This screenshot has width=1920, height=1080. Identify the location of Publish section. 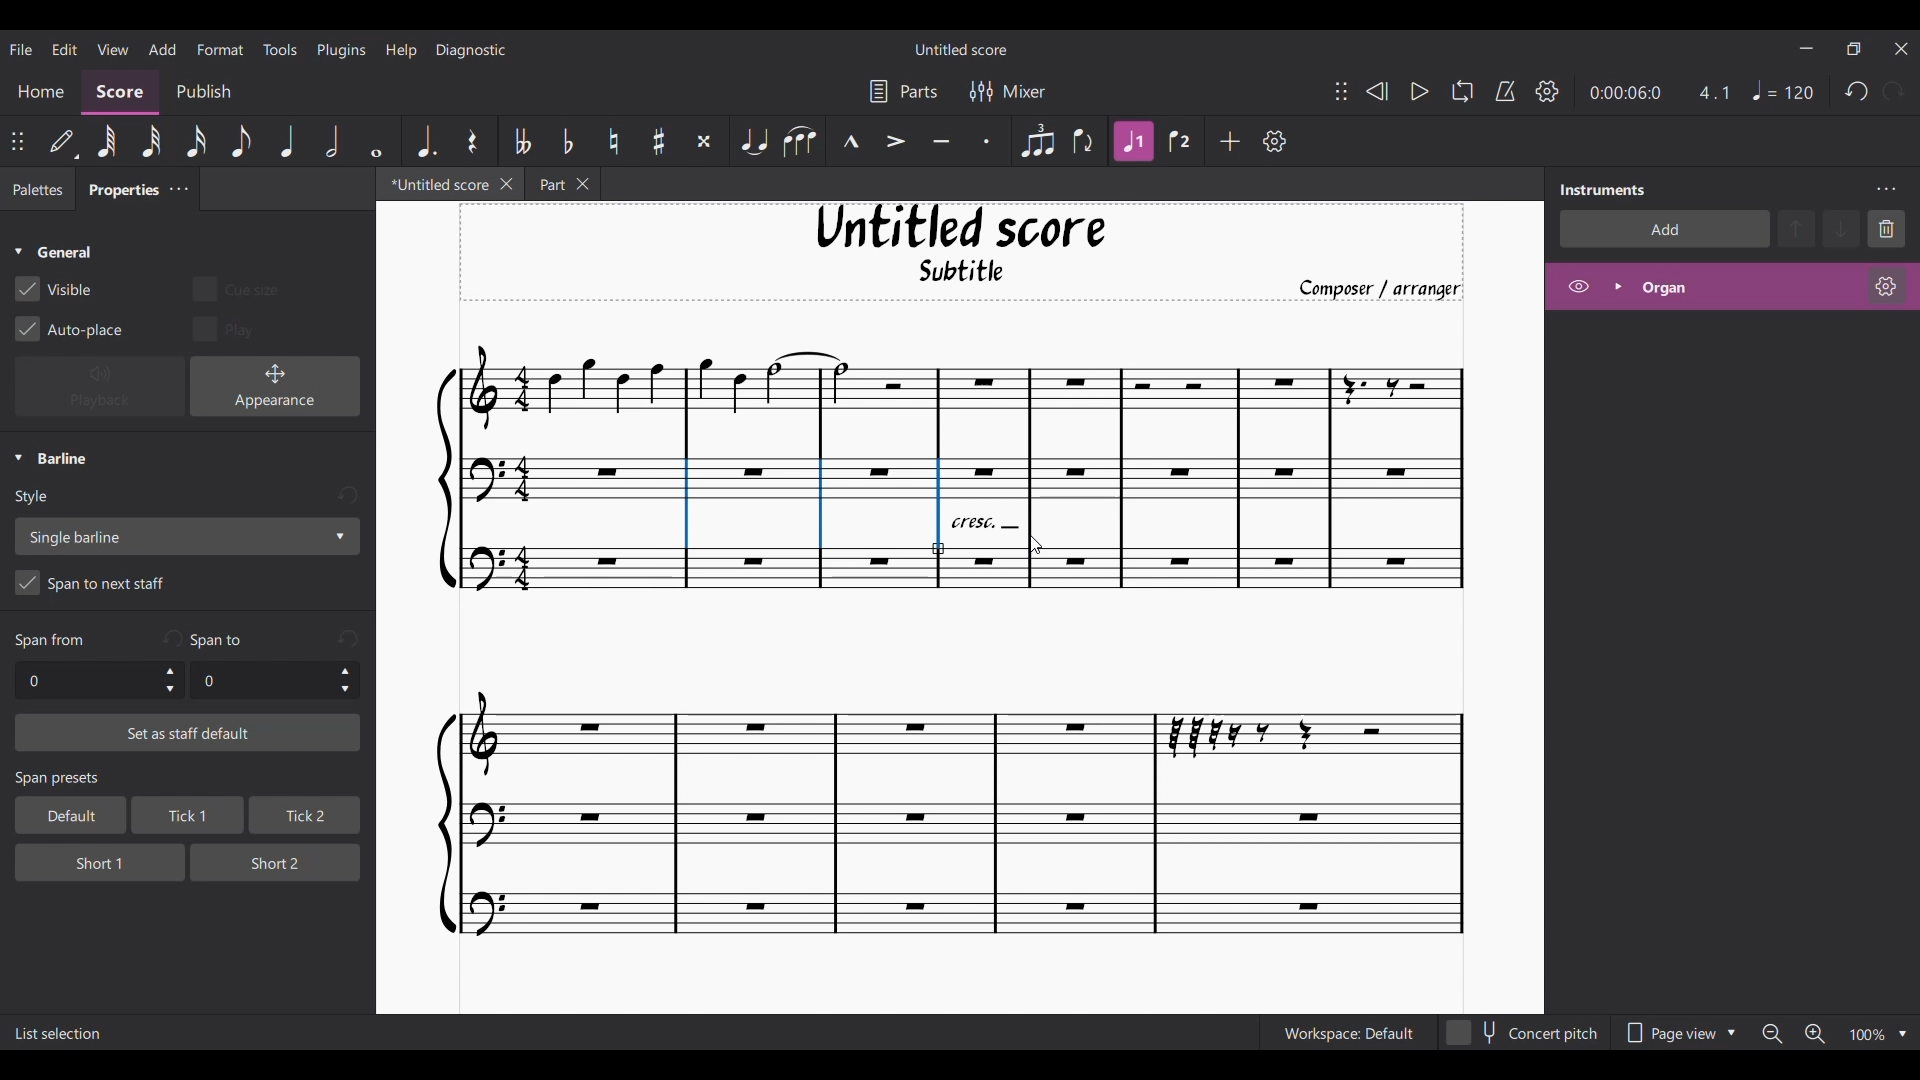
(203, 92).